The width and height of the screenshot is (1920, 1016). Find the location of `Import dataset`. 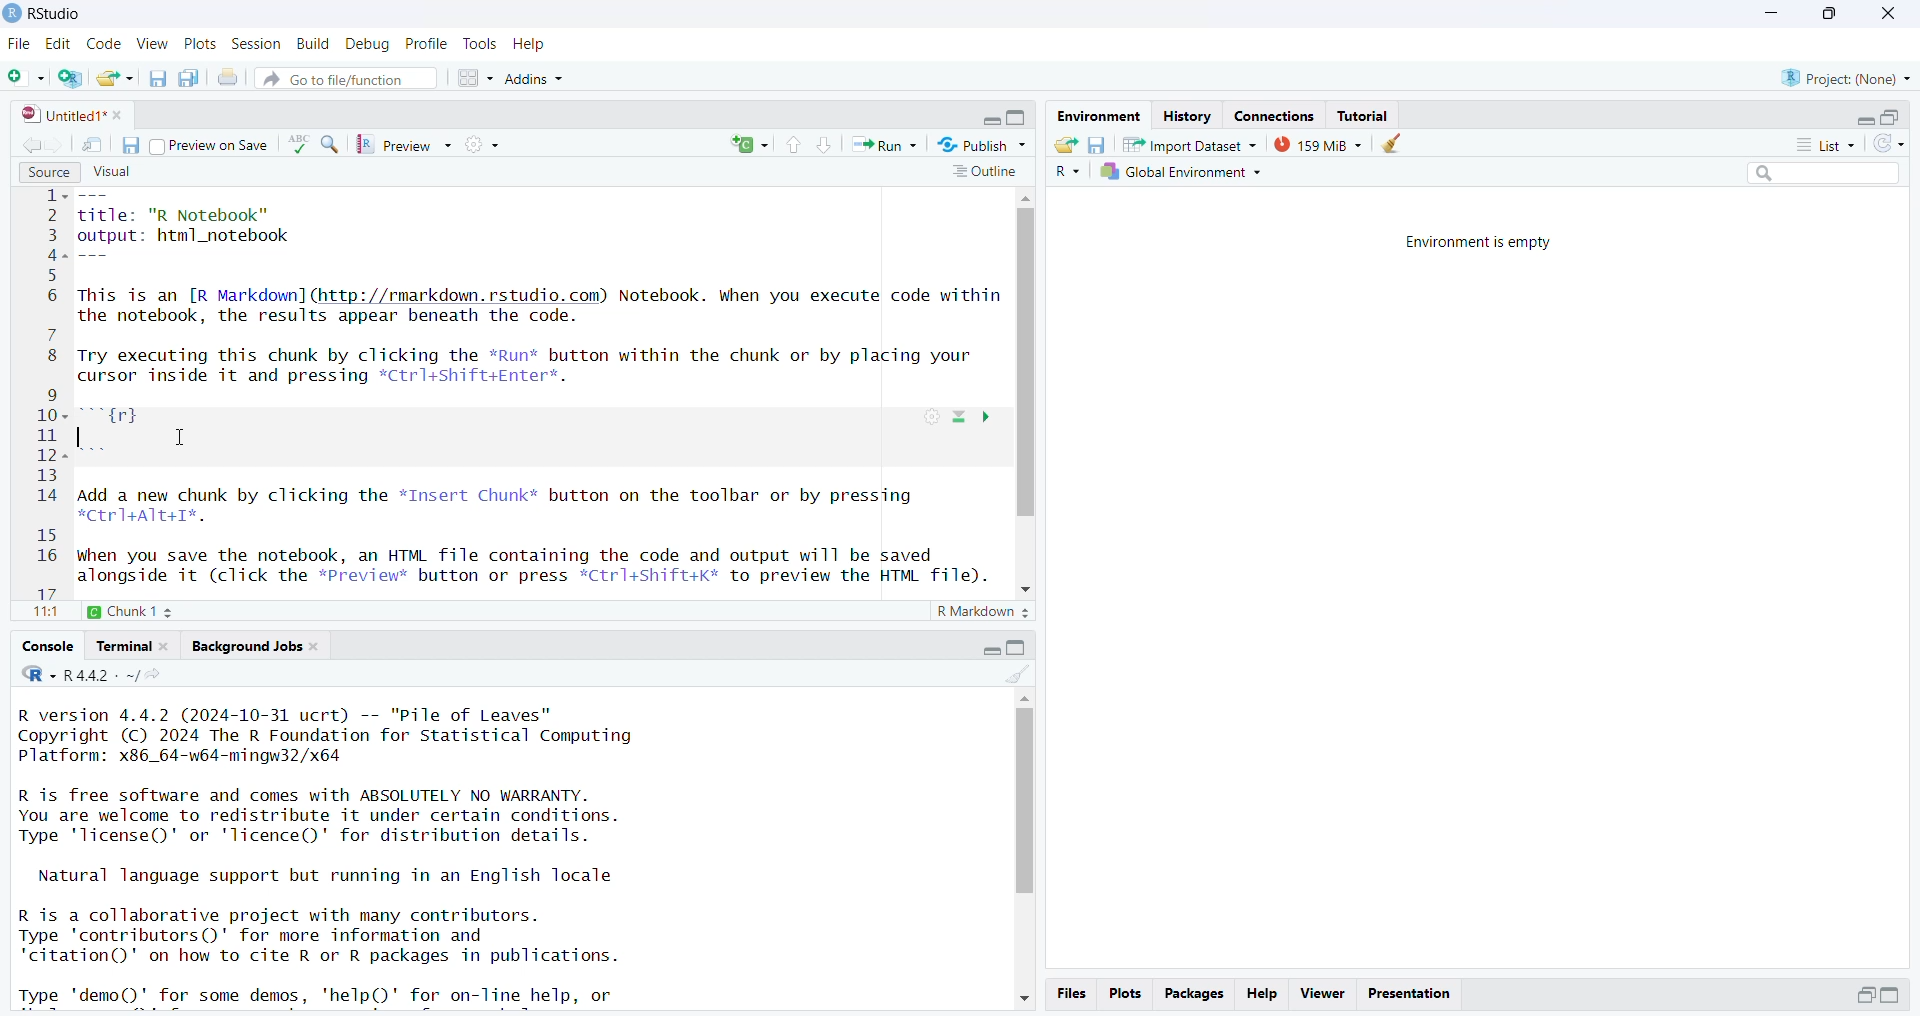

Import dataset is located at coordinates (1189, 144).